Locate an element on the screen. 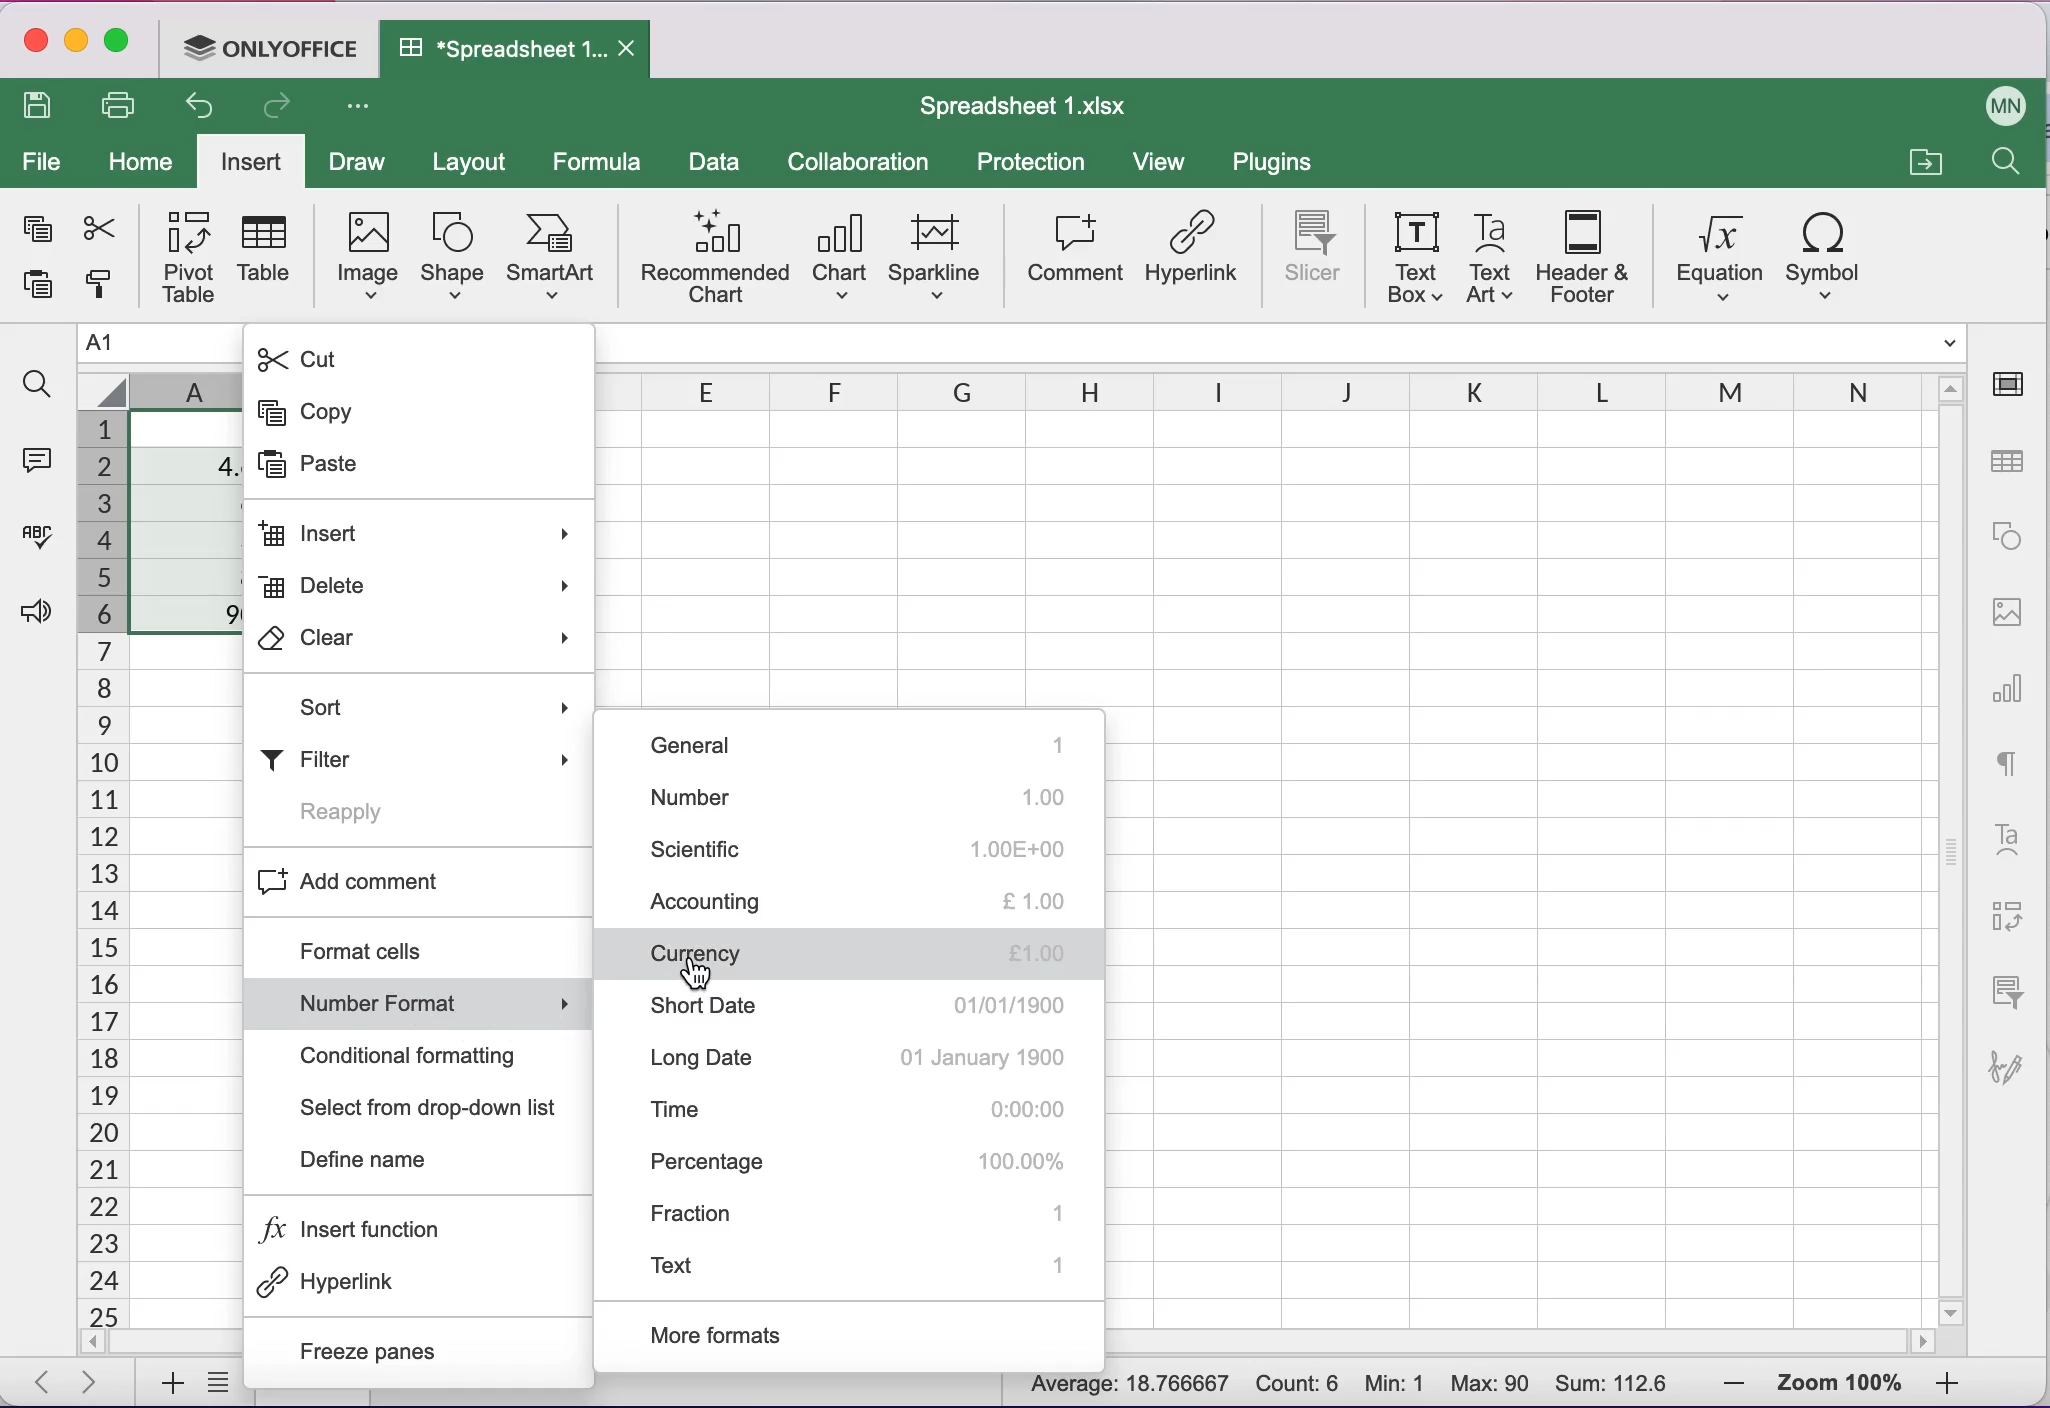 This screenshot has width=2050, height=1408. Min: 1 is located at coordinates (1397, 1383).